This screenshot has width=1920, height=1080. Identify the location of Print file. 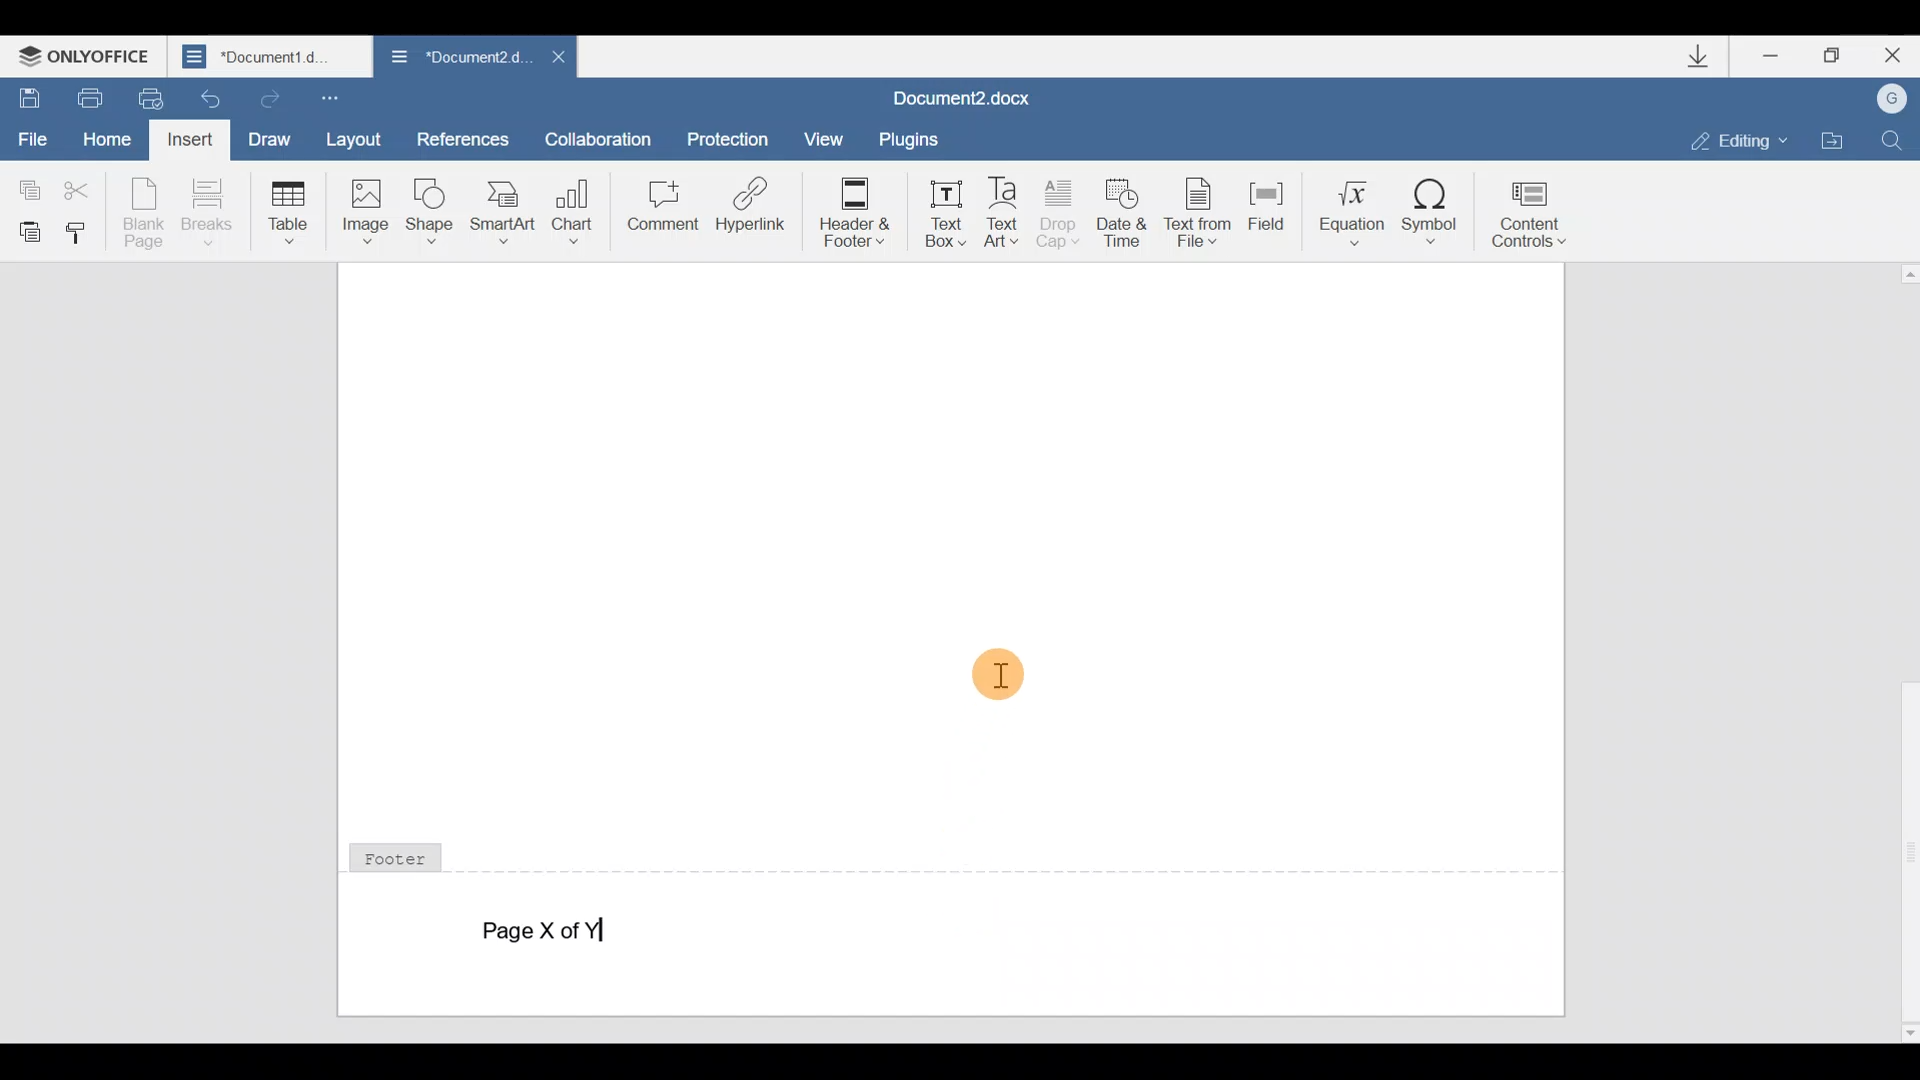
(85, 97).